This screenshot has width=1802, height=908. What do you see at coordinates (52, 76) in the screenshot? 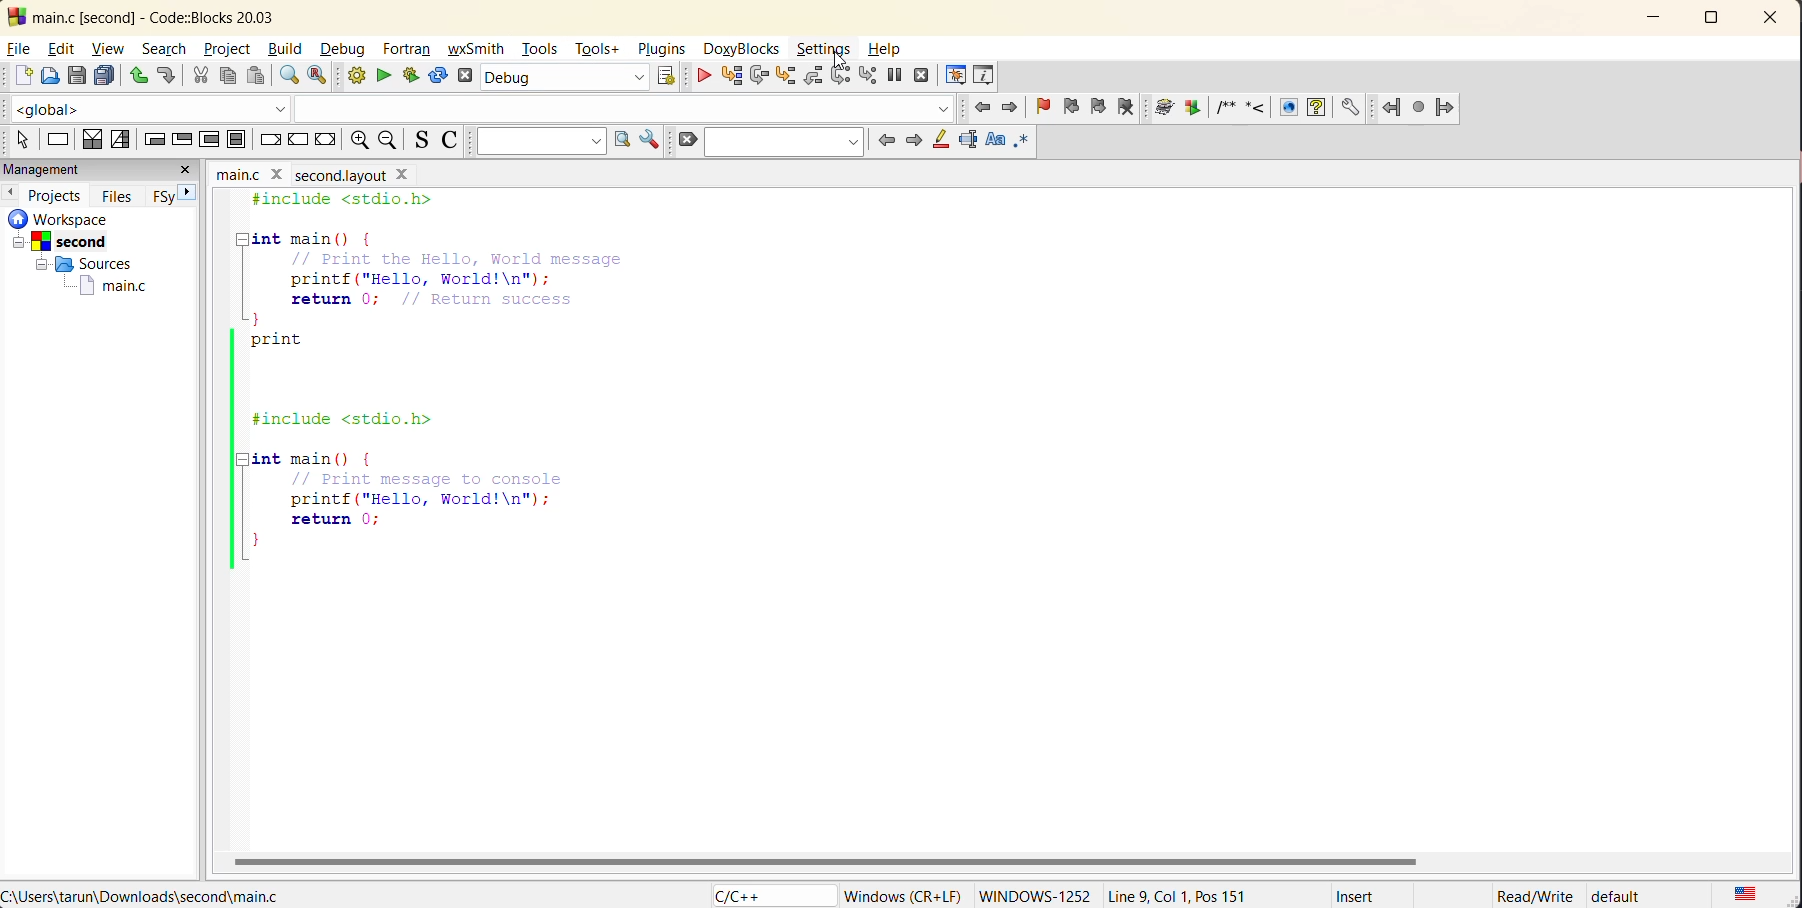
I see `open` at bounding box center [52, 76].